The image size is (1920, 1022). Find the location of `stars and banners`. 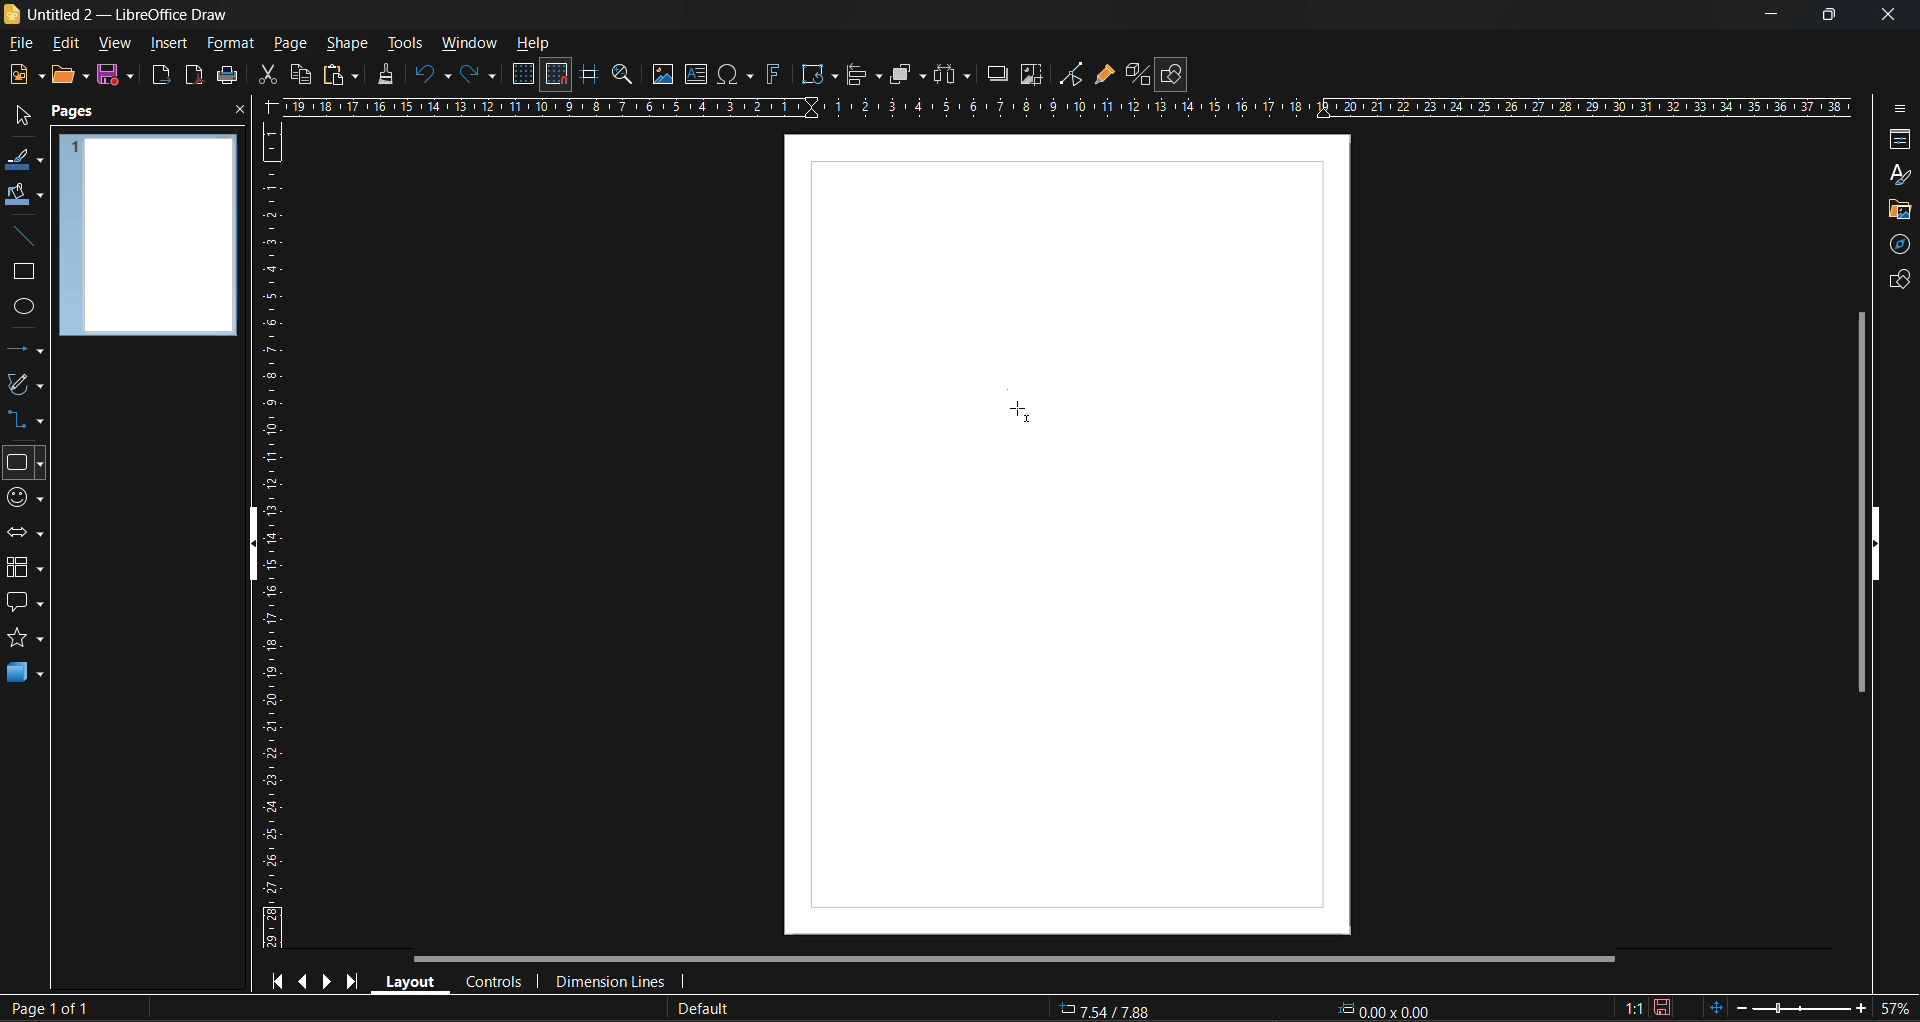

stars and banners is located at coordinates (23, 637).